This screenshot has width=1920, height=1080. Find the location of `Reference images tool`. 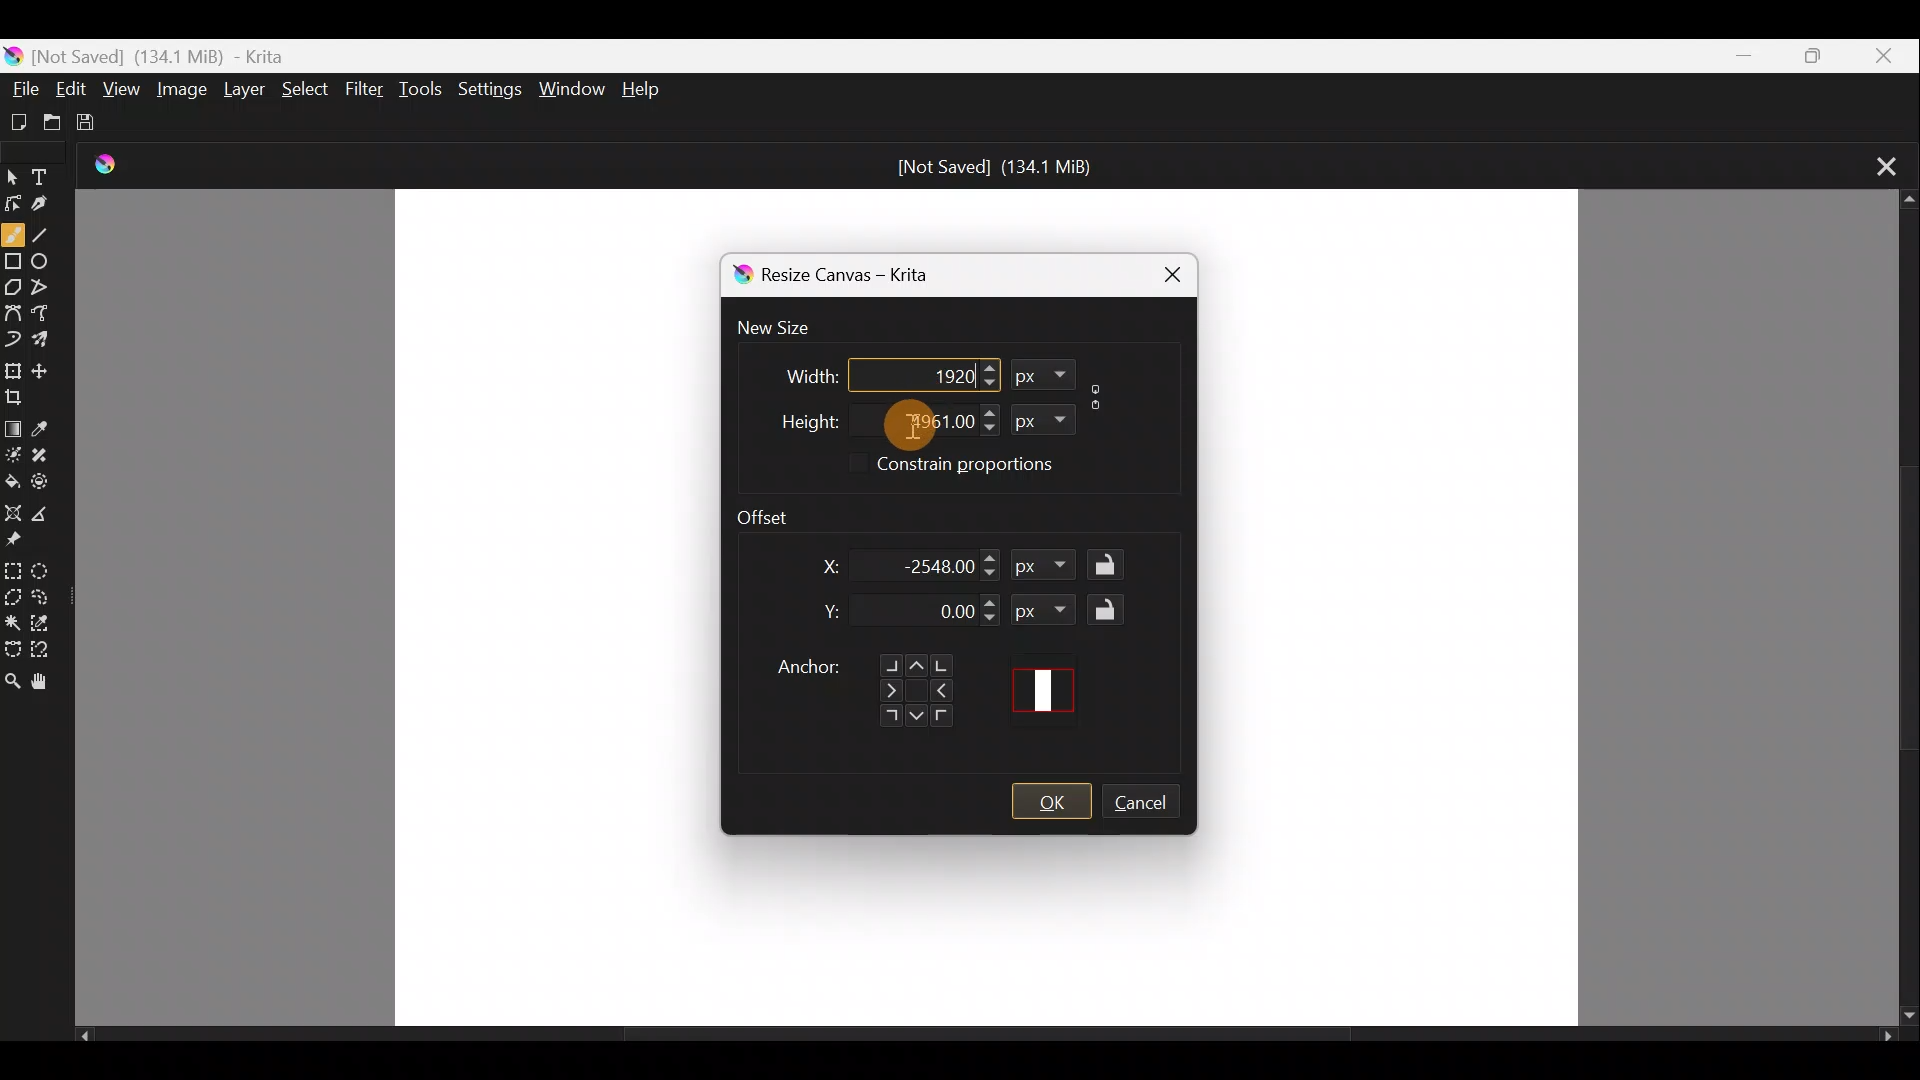

Reference images tool is located at coordinates (16, 542).